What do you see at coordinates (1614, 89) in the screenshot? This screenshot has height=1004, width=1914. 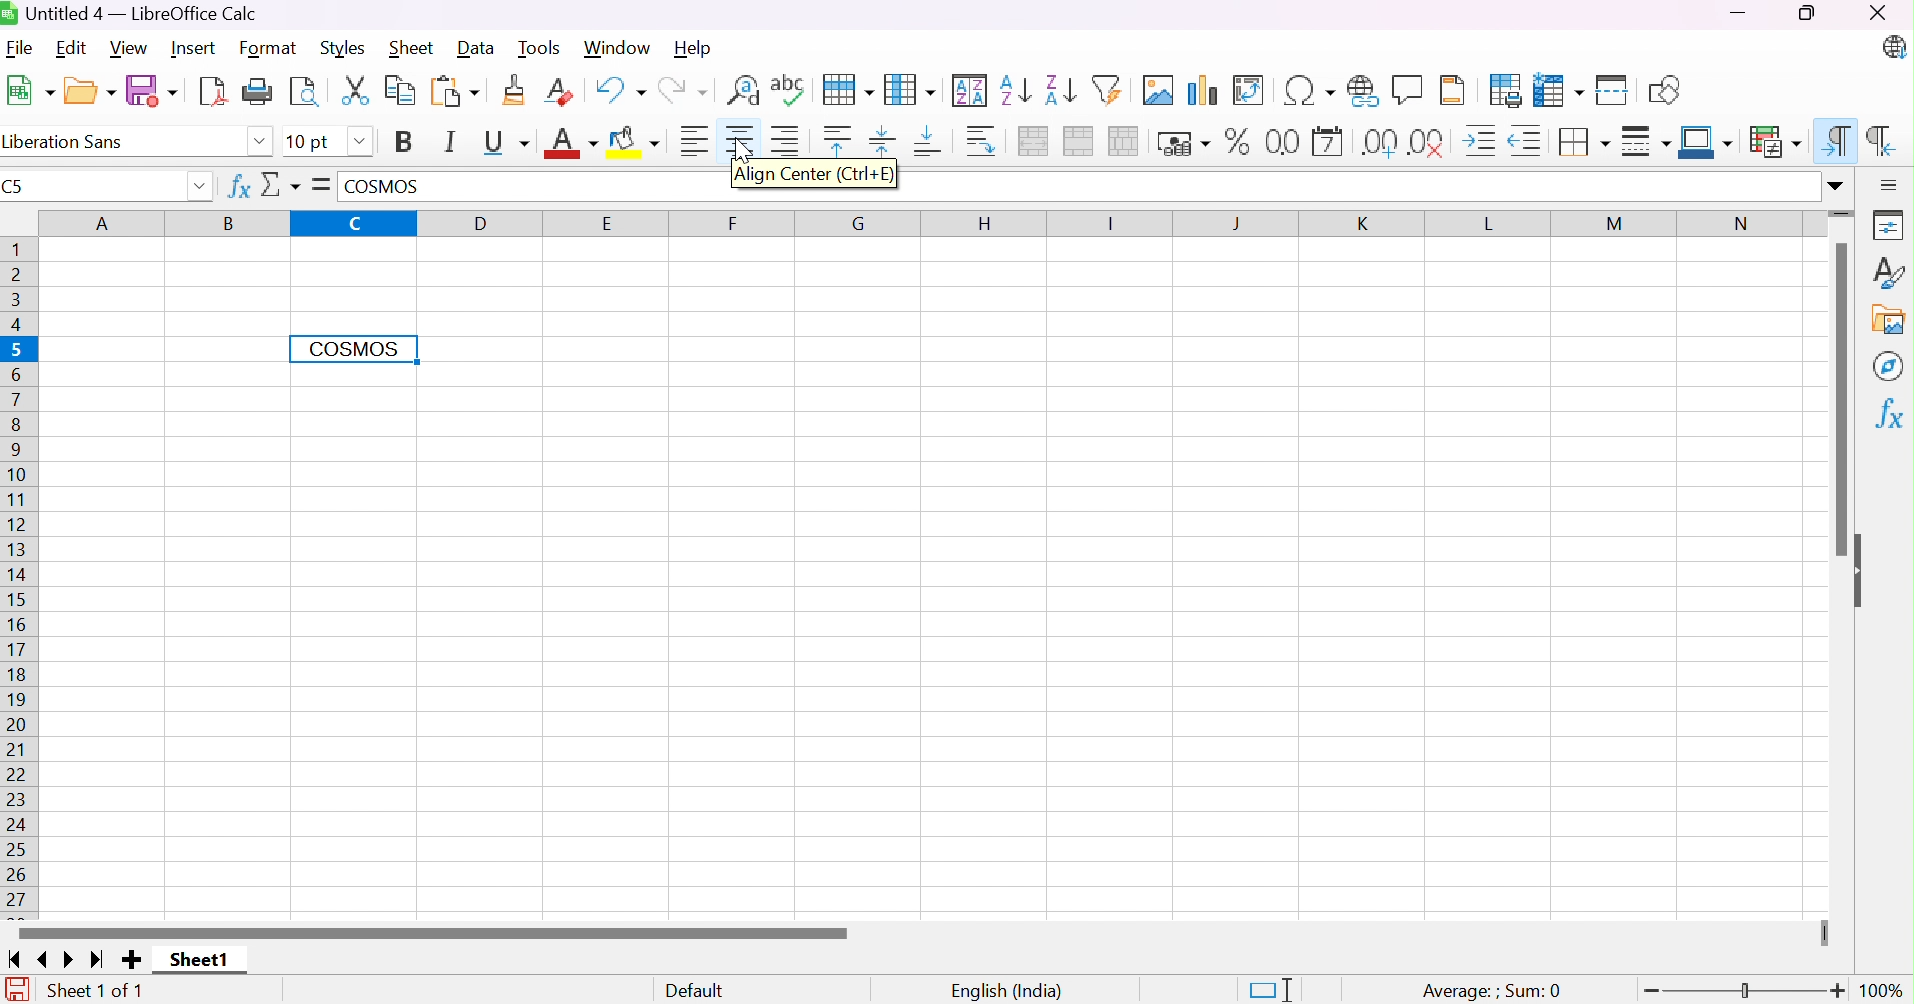 I see `Split Window` at bounding box center [1614, 89].